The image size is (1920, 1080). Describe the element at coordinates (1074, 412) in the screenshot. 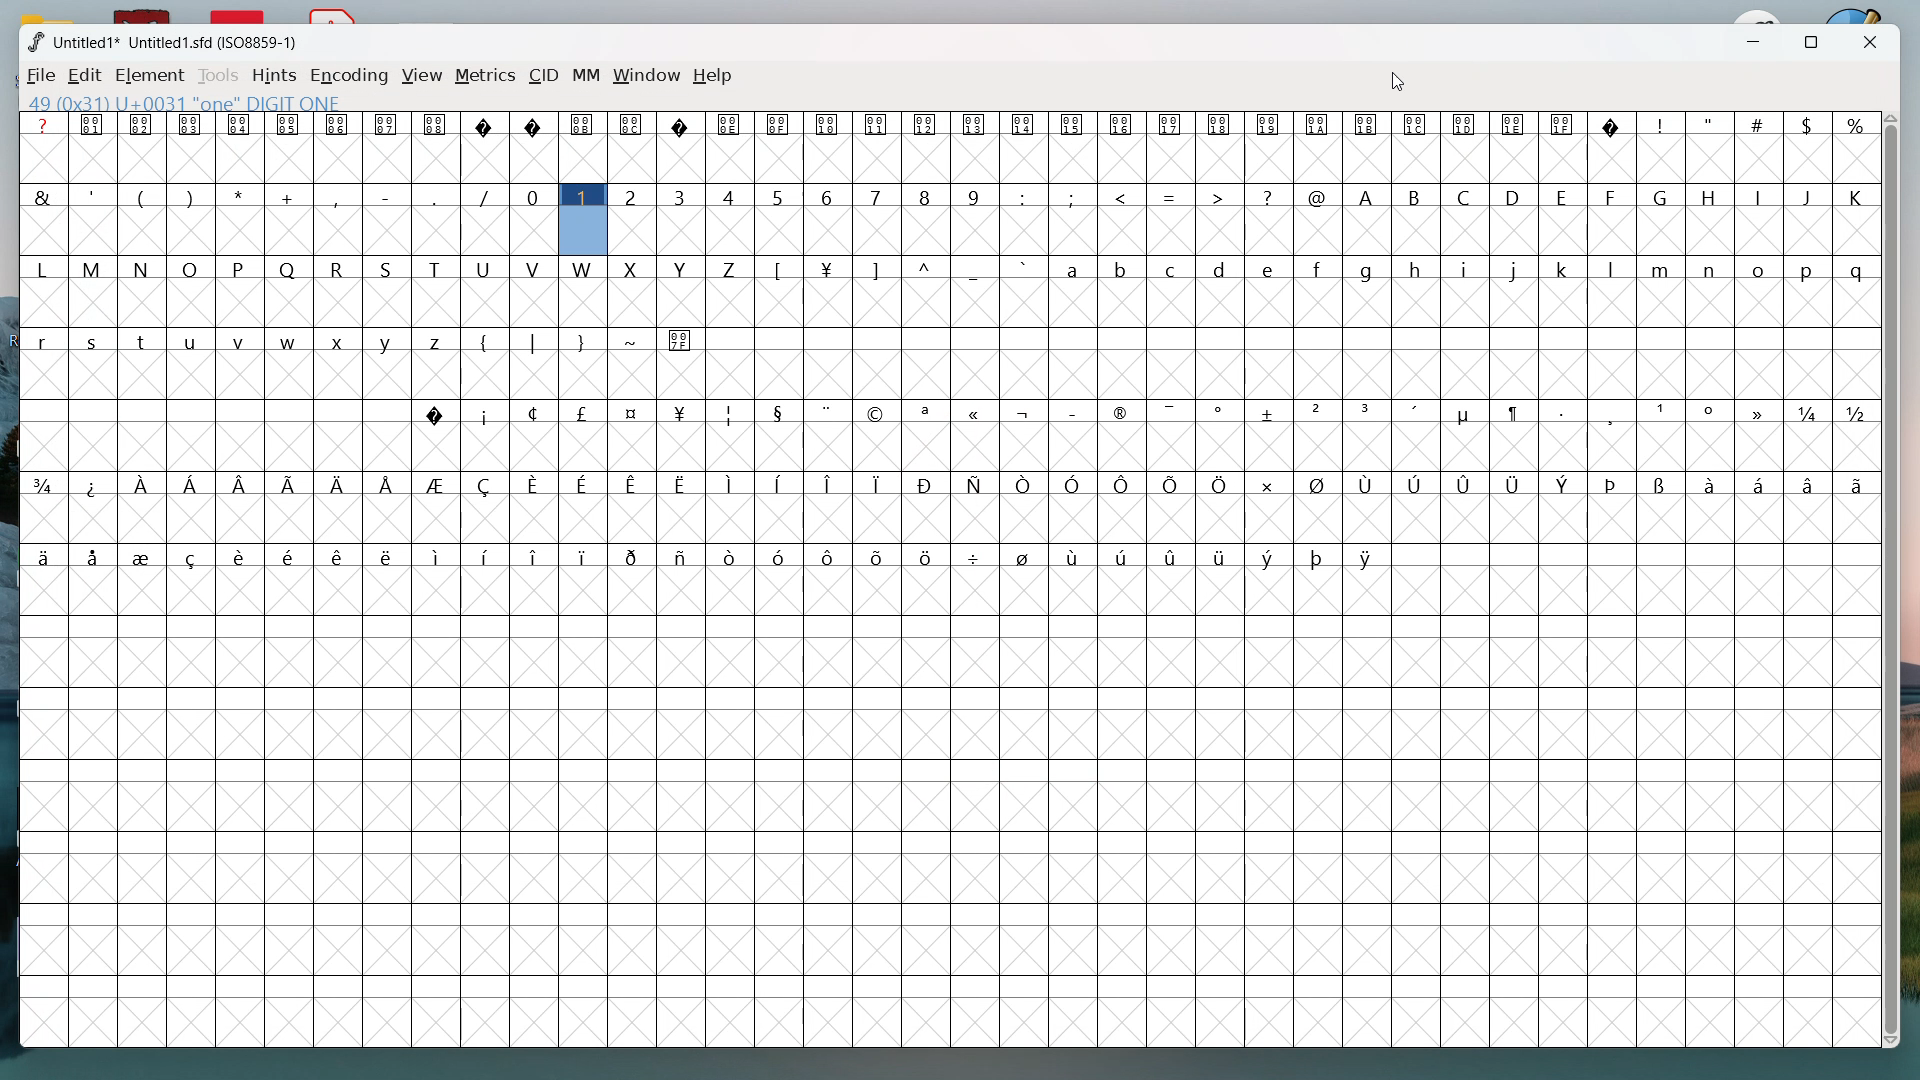

I see `symbol` at that location.